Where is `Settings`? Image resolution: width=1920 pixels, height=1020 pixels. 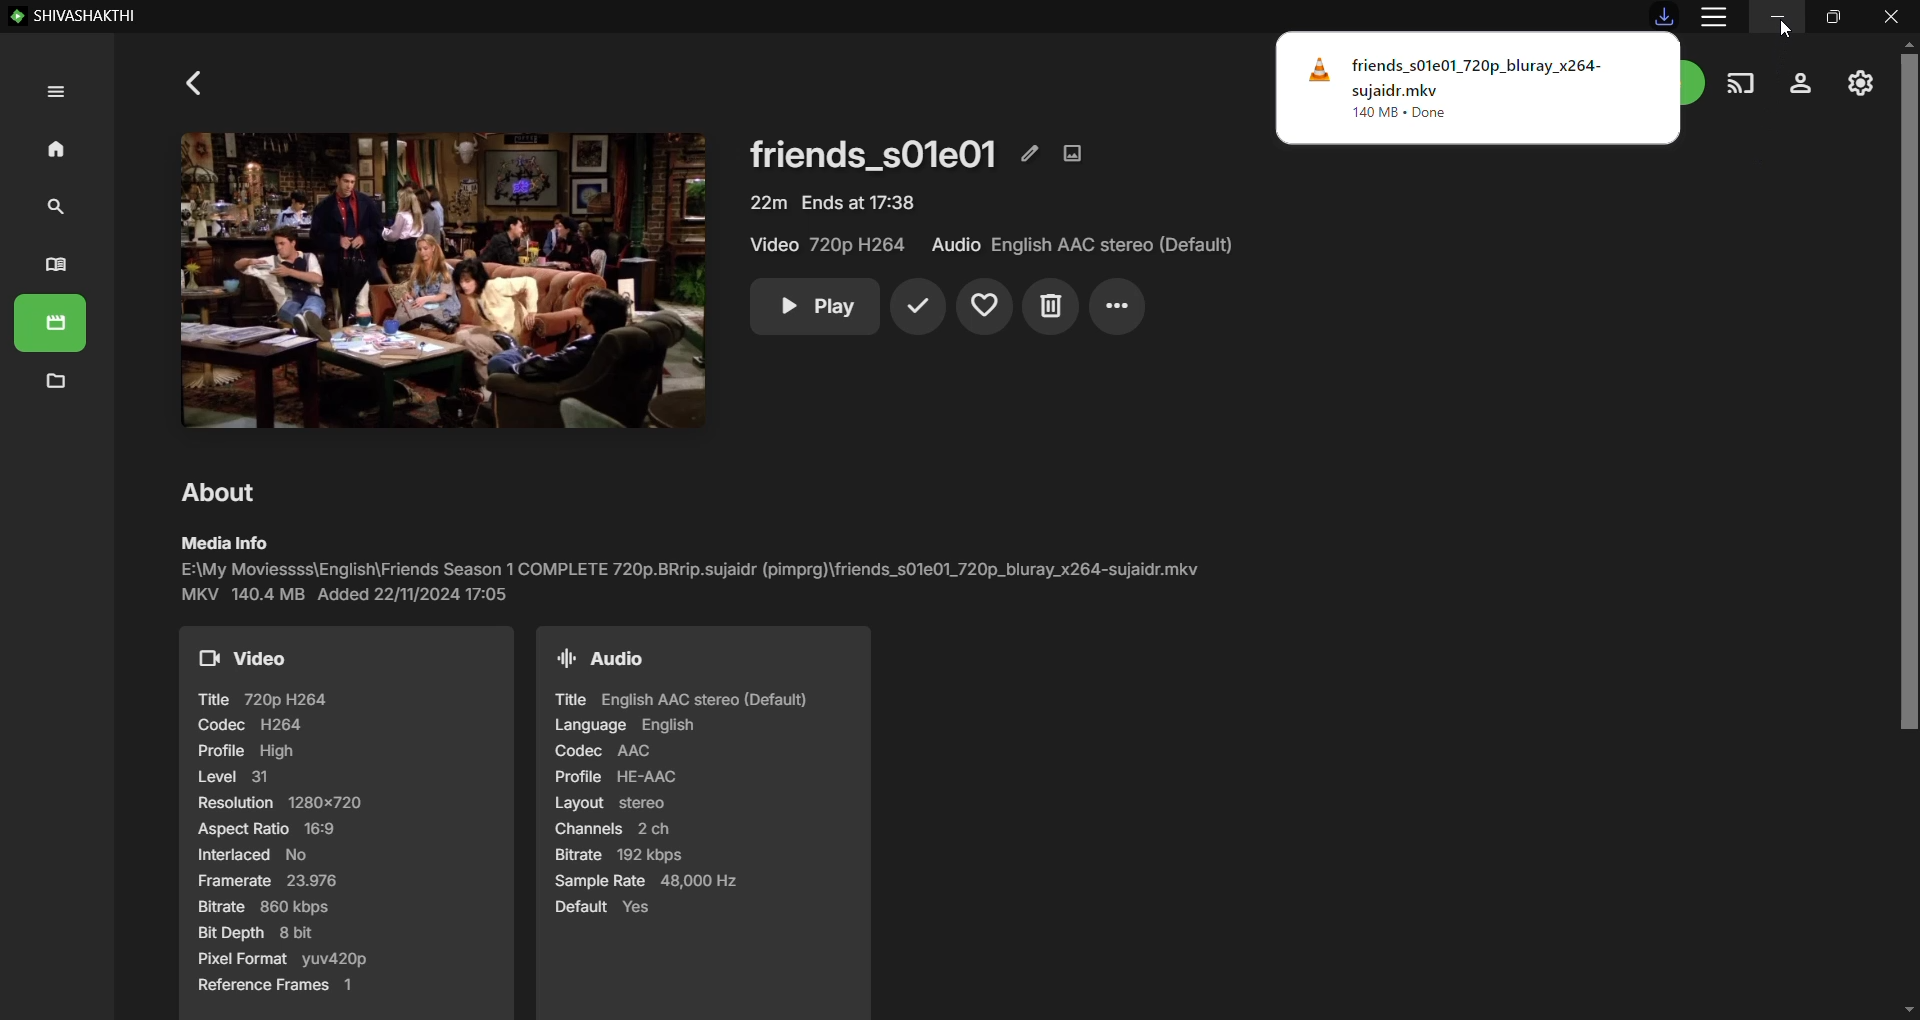
Settings is located at coordinates (1801, 84).